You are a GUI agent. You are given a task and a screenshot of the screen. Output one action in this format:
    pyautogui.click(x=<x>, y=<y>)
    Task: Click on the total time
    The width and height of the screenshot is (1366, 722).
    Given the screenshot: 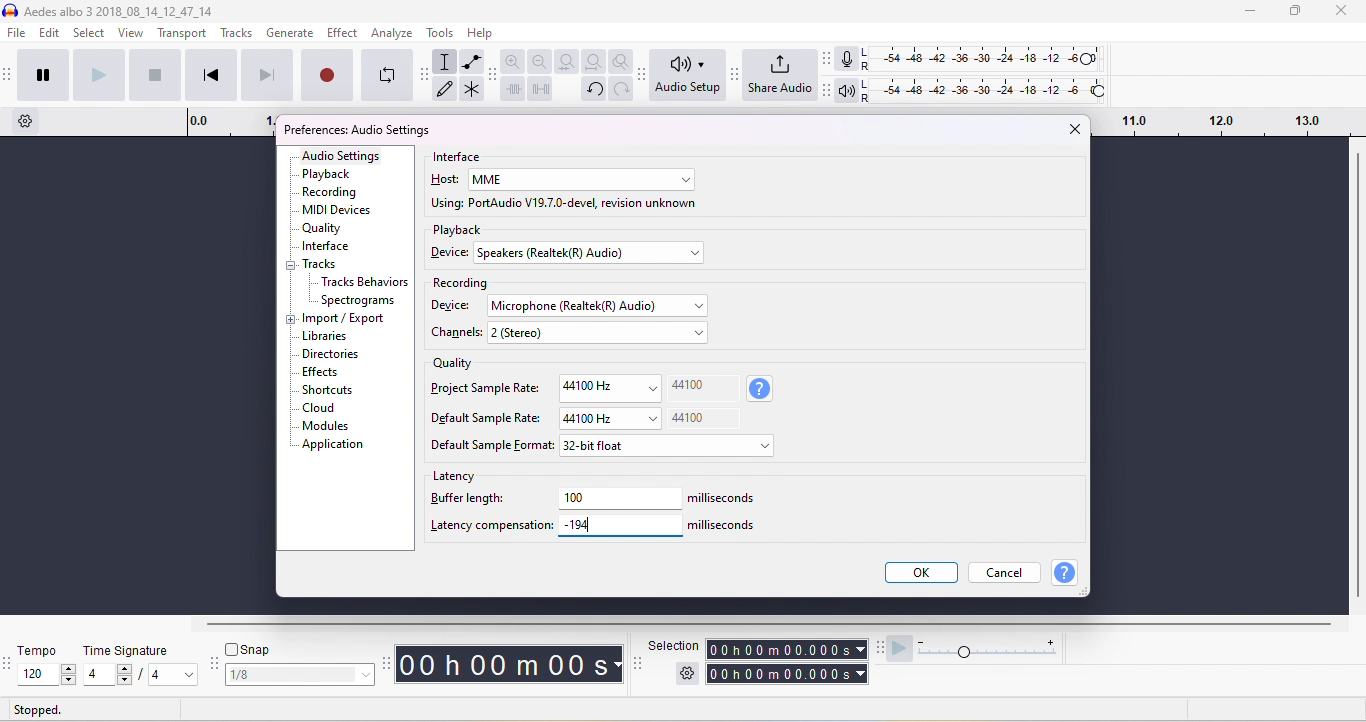 What is the action you would take?
    pyautogui.click(x=779, y=674)
    